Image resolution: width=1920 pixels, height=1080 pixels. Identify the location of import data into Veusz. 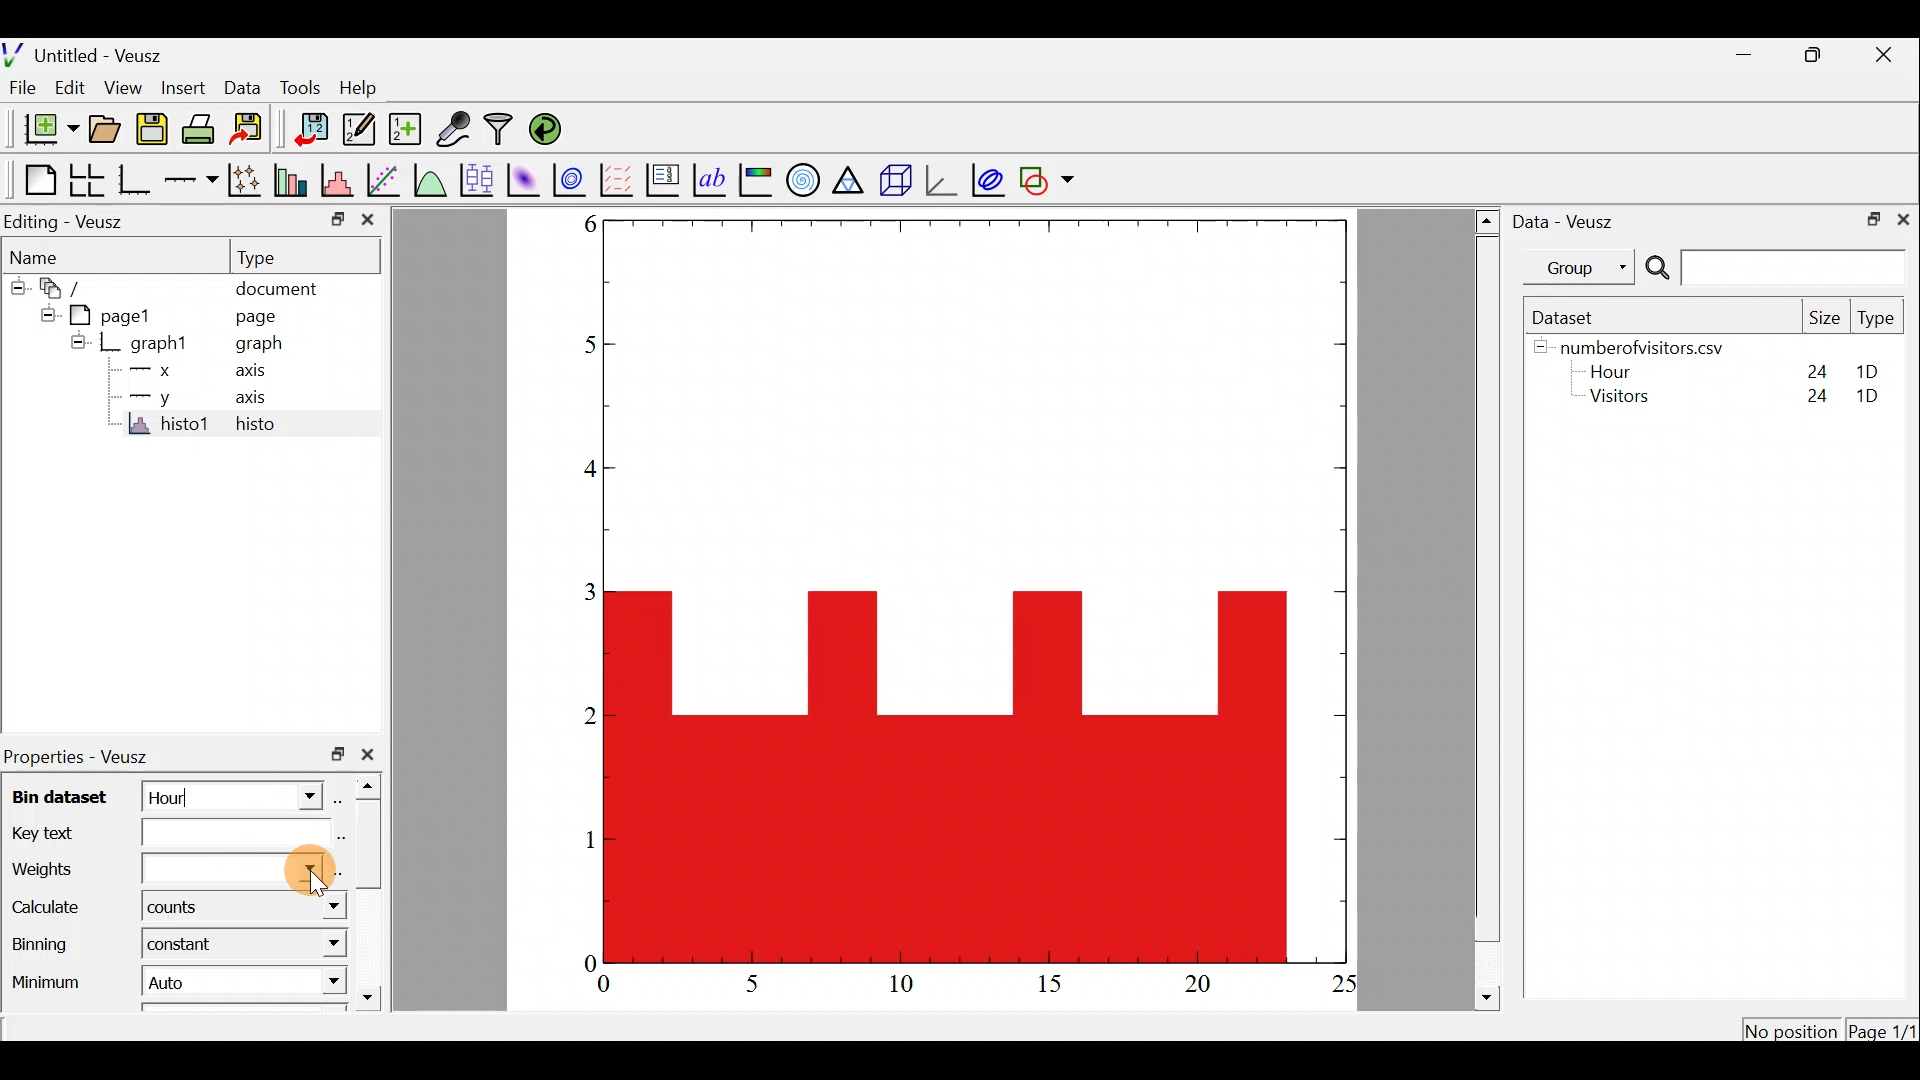
(305, 128).